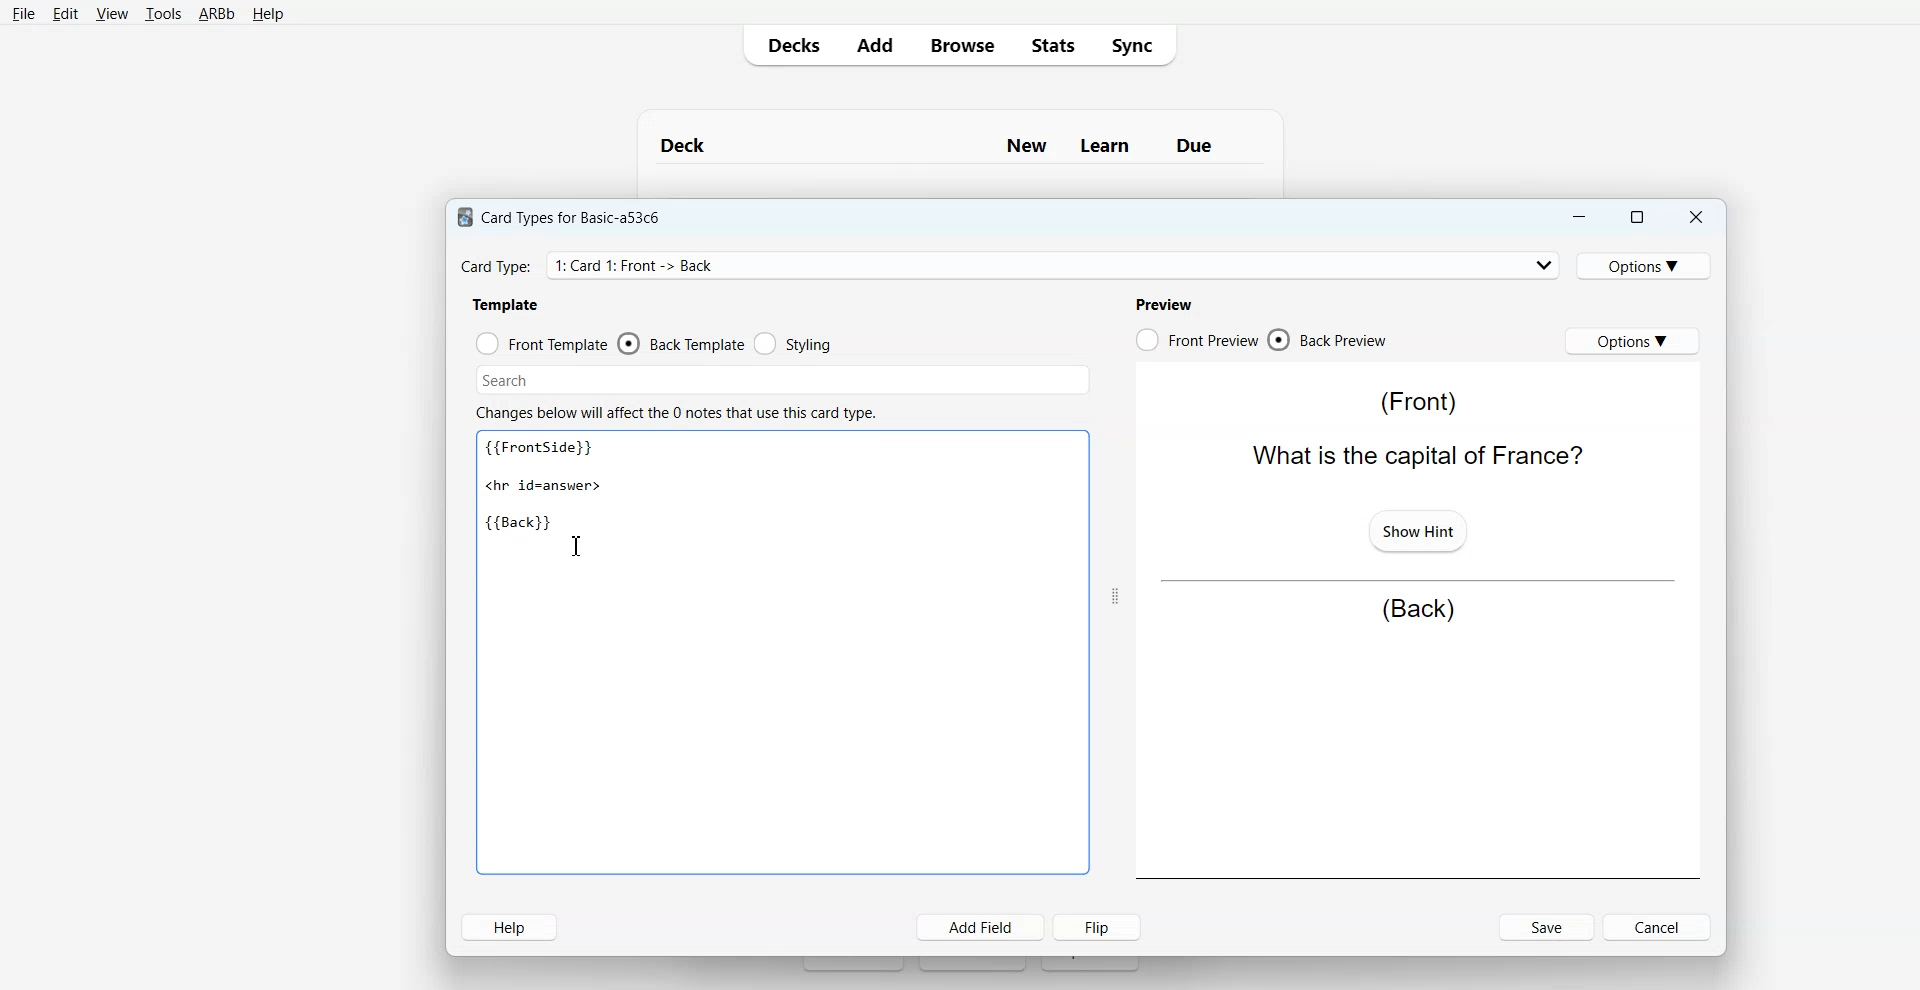  Describe the element at coordinates (507, 304) in the screenshot. I see `Template` at that location.